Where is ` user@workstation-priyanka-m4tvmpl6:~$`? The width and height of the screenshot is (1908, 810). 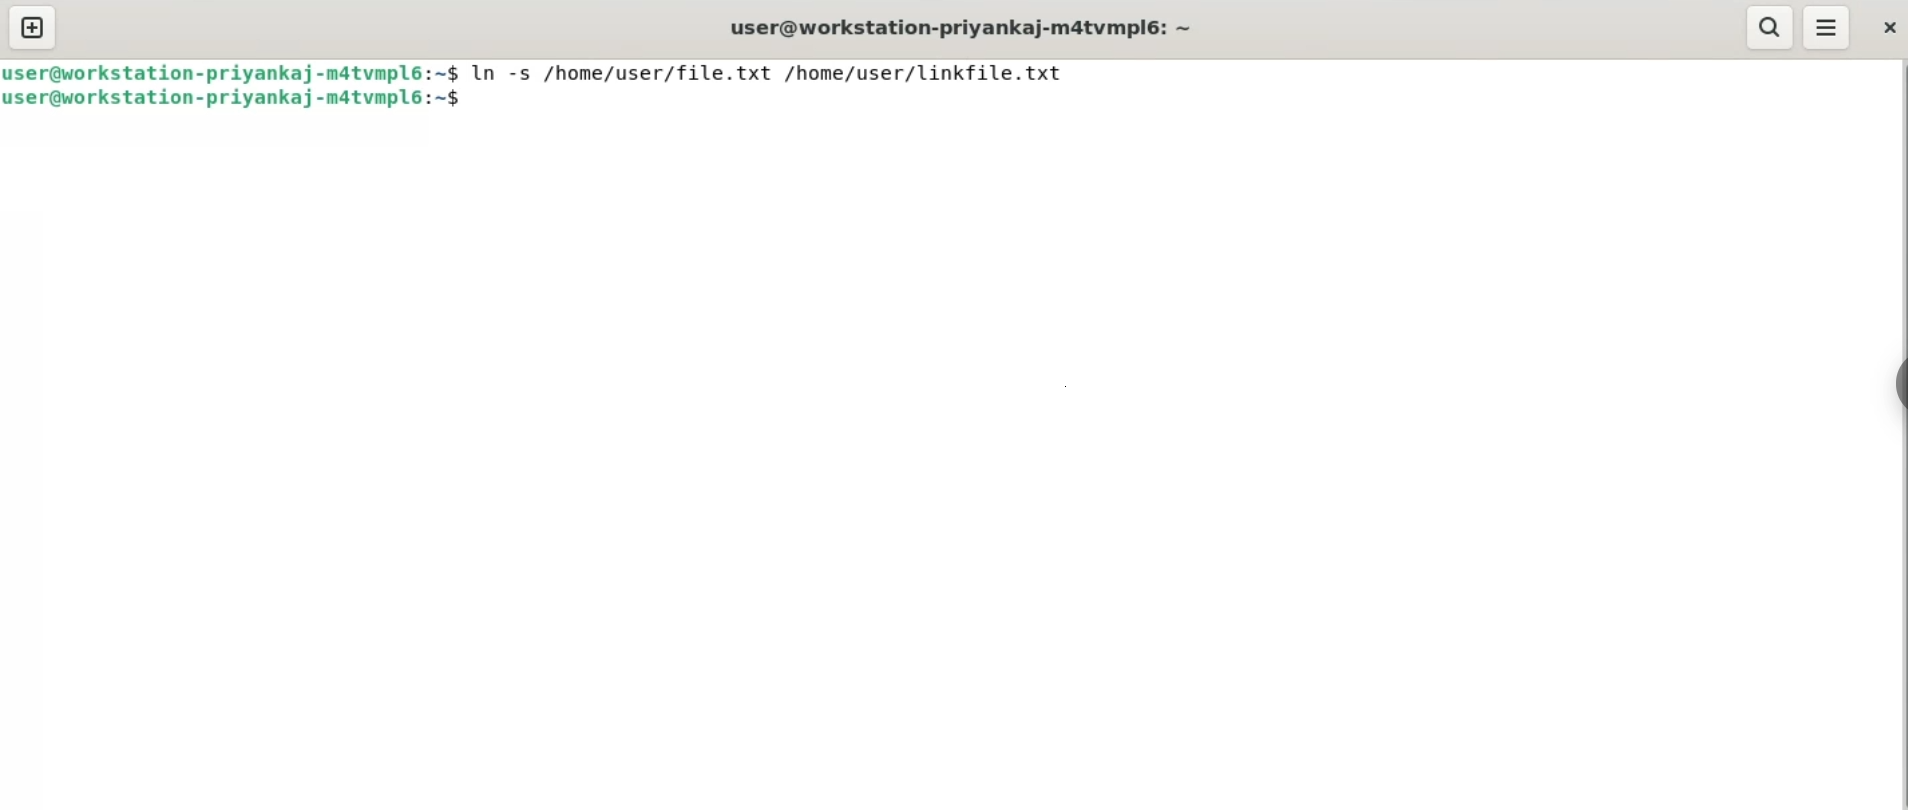
 user@workstation-priyanka-m4tvmpl6:~$ is located at coordinates (234, 73).